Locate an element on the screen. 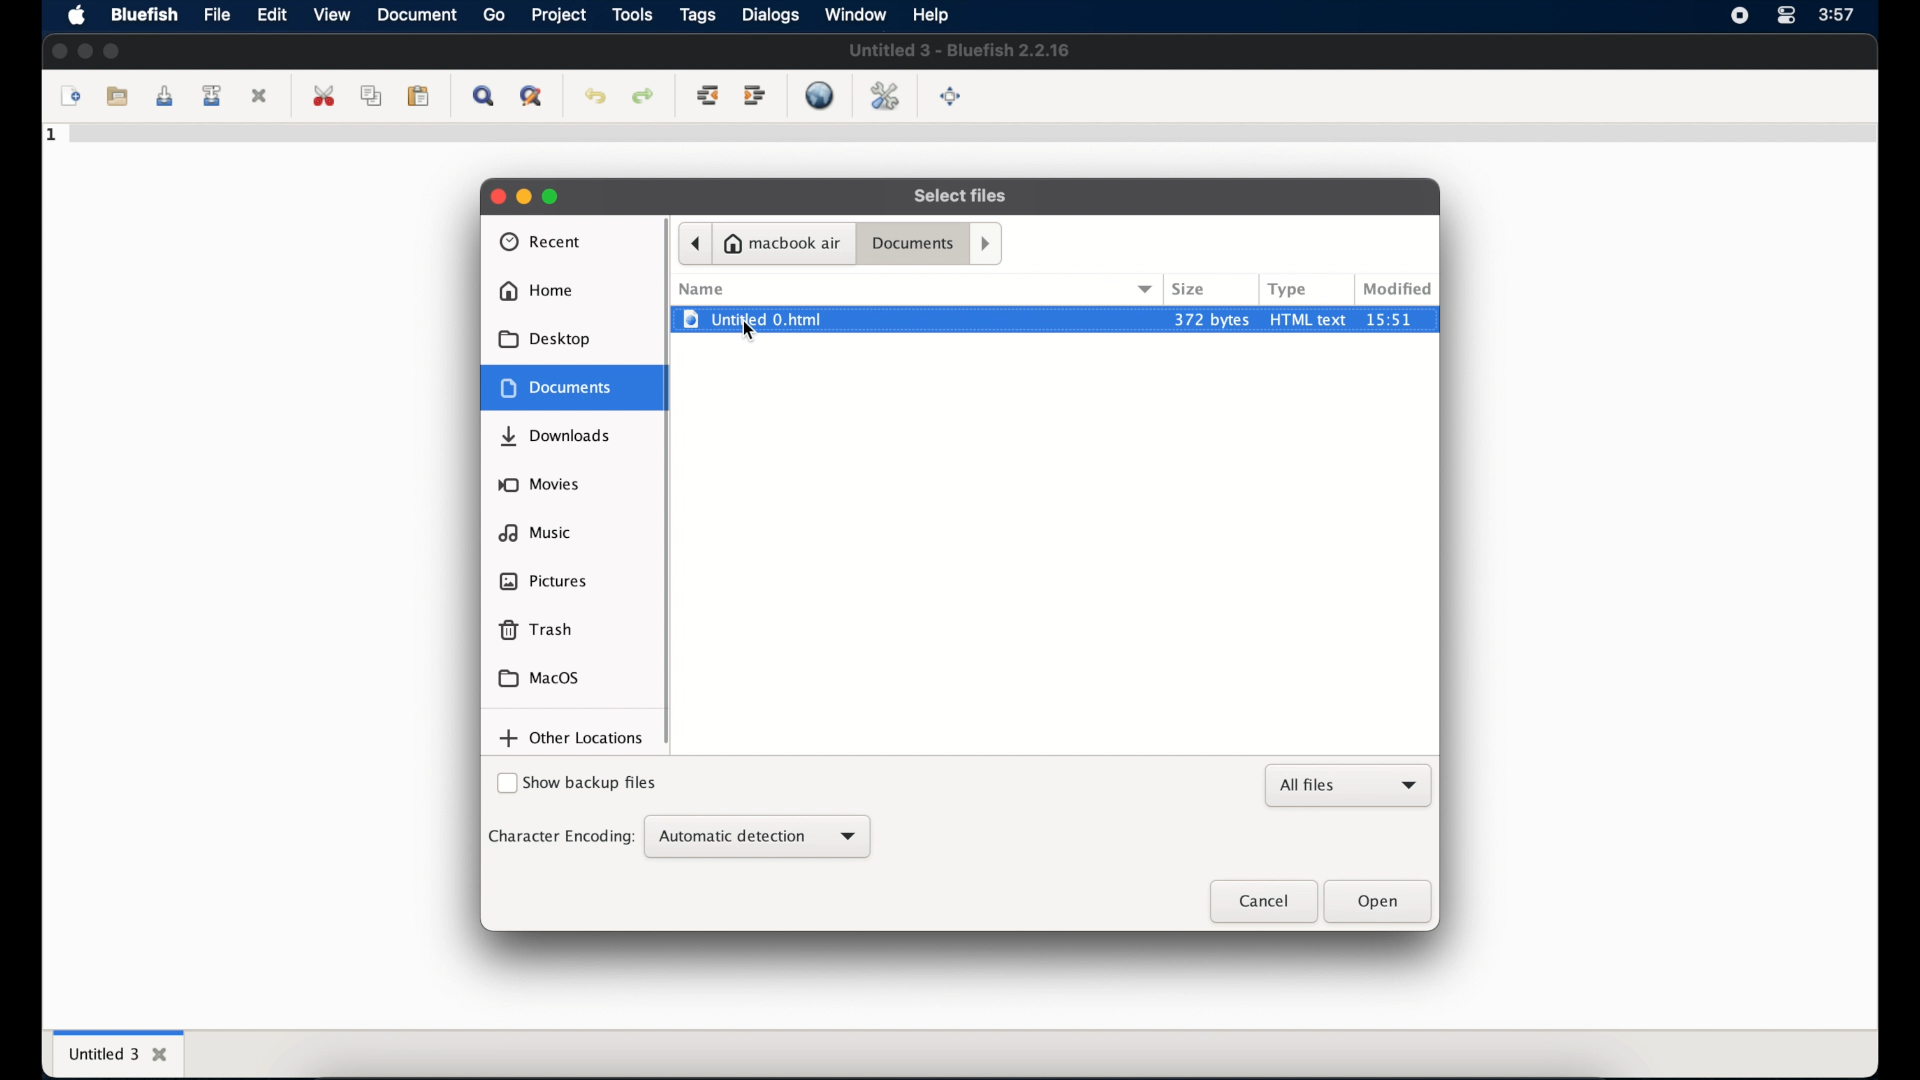  html text is located at coordinates (1309, 318).